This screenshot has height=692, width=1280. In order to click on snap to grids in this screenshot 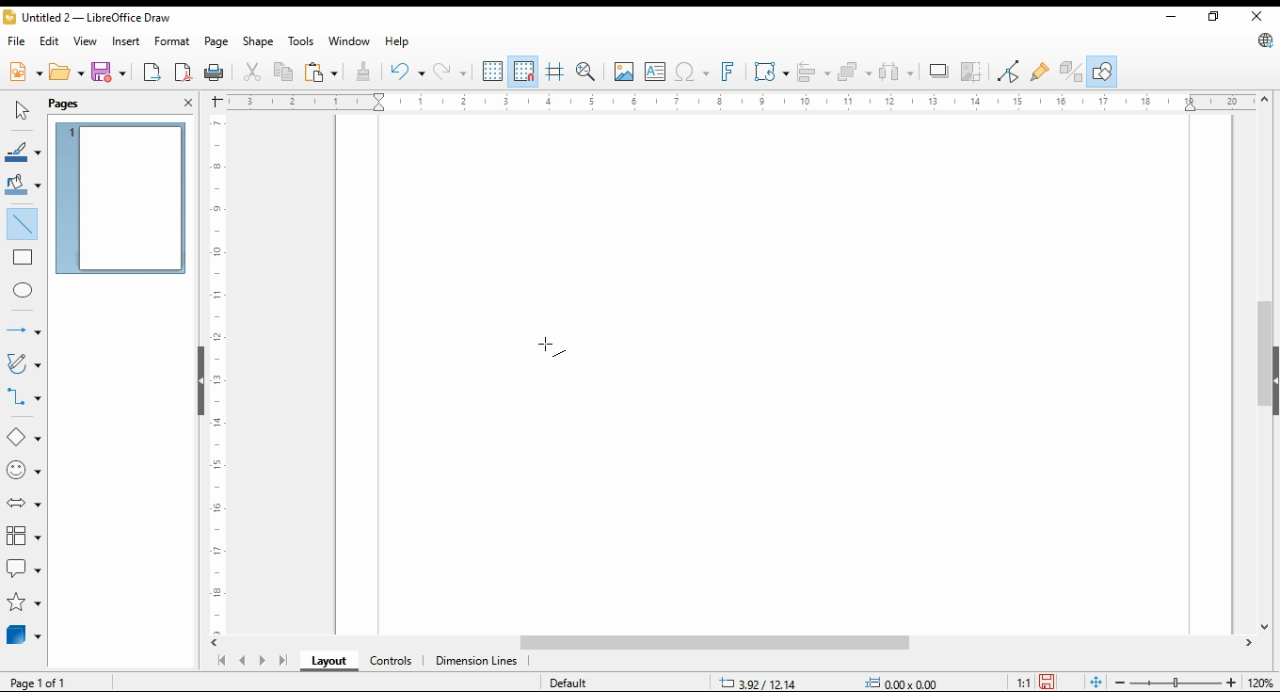, I will do `click(524, 72)`.